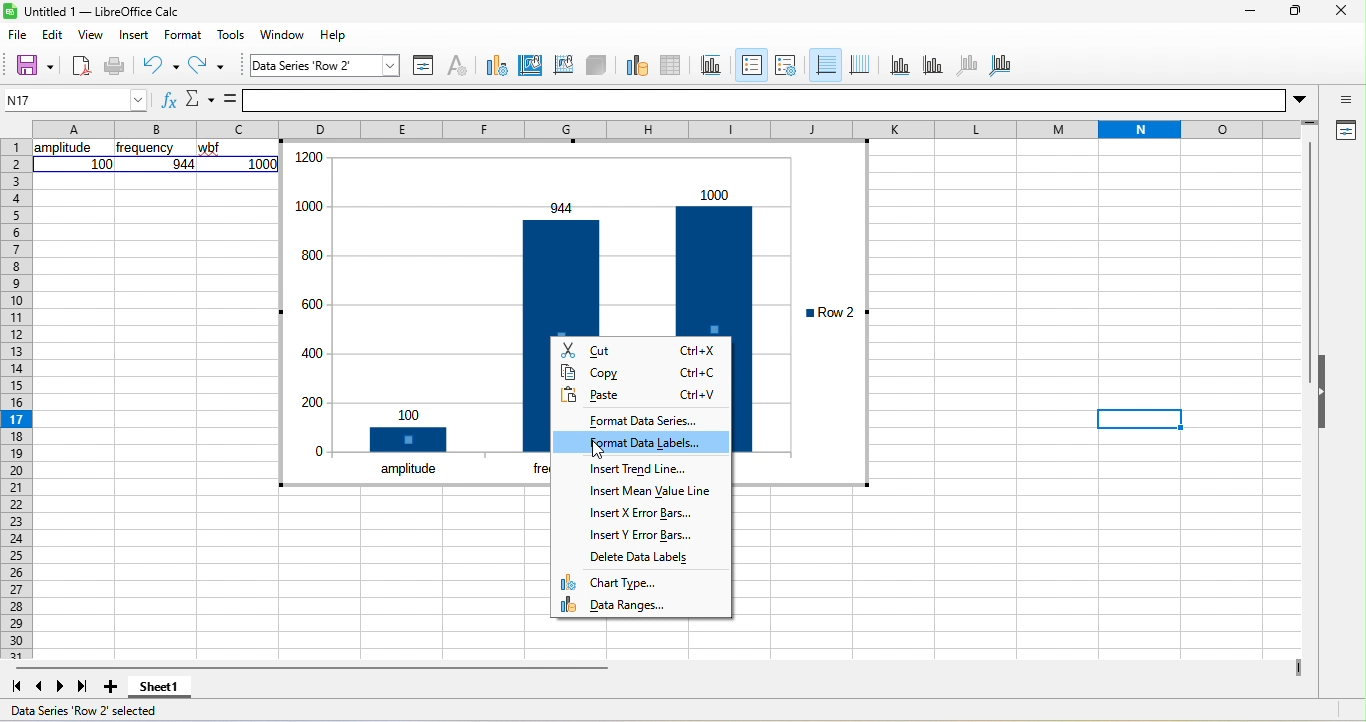  I want to click on cursor movement, so click(609, 447).